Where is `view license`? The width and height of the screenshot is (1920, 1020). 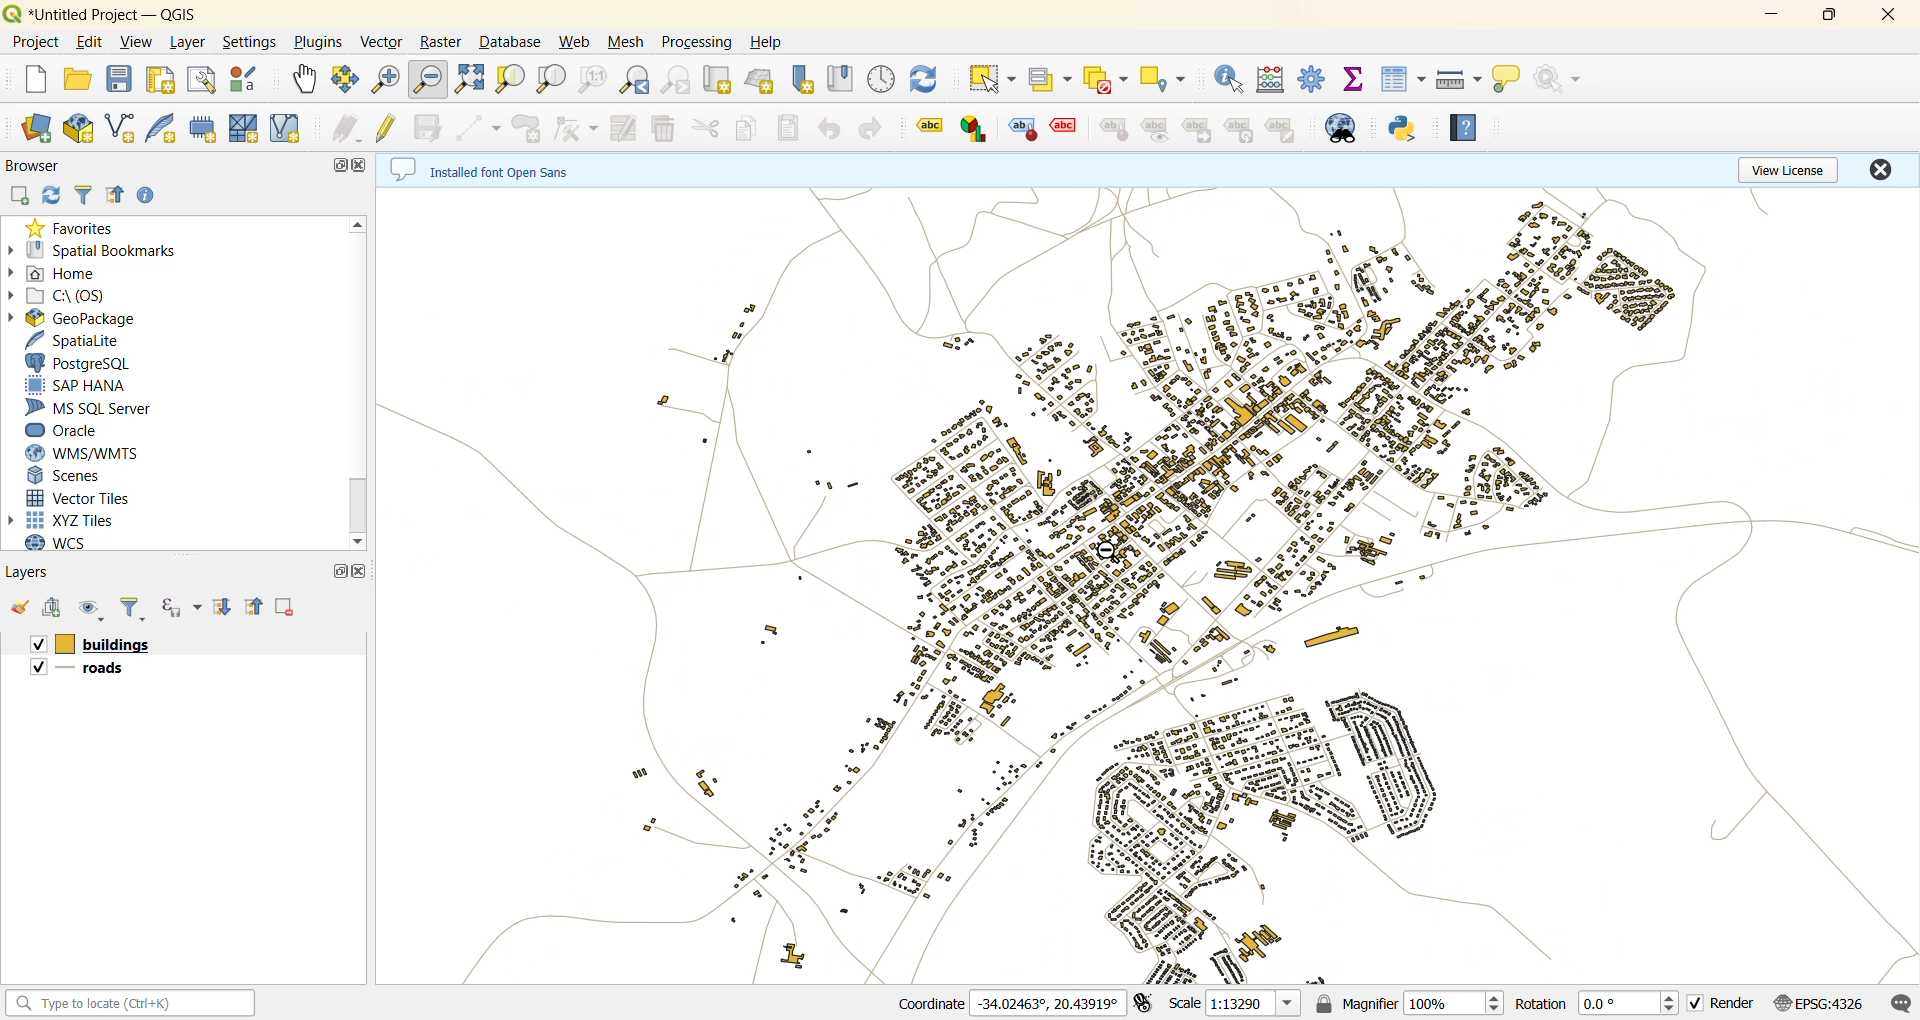
view license is located at coordinates (1800, 170).